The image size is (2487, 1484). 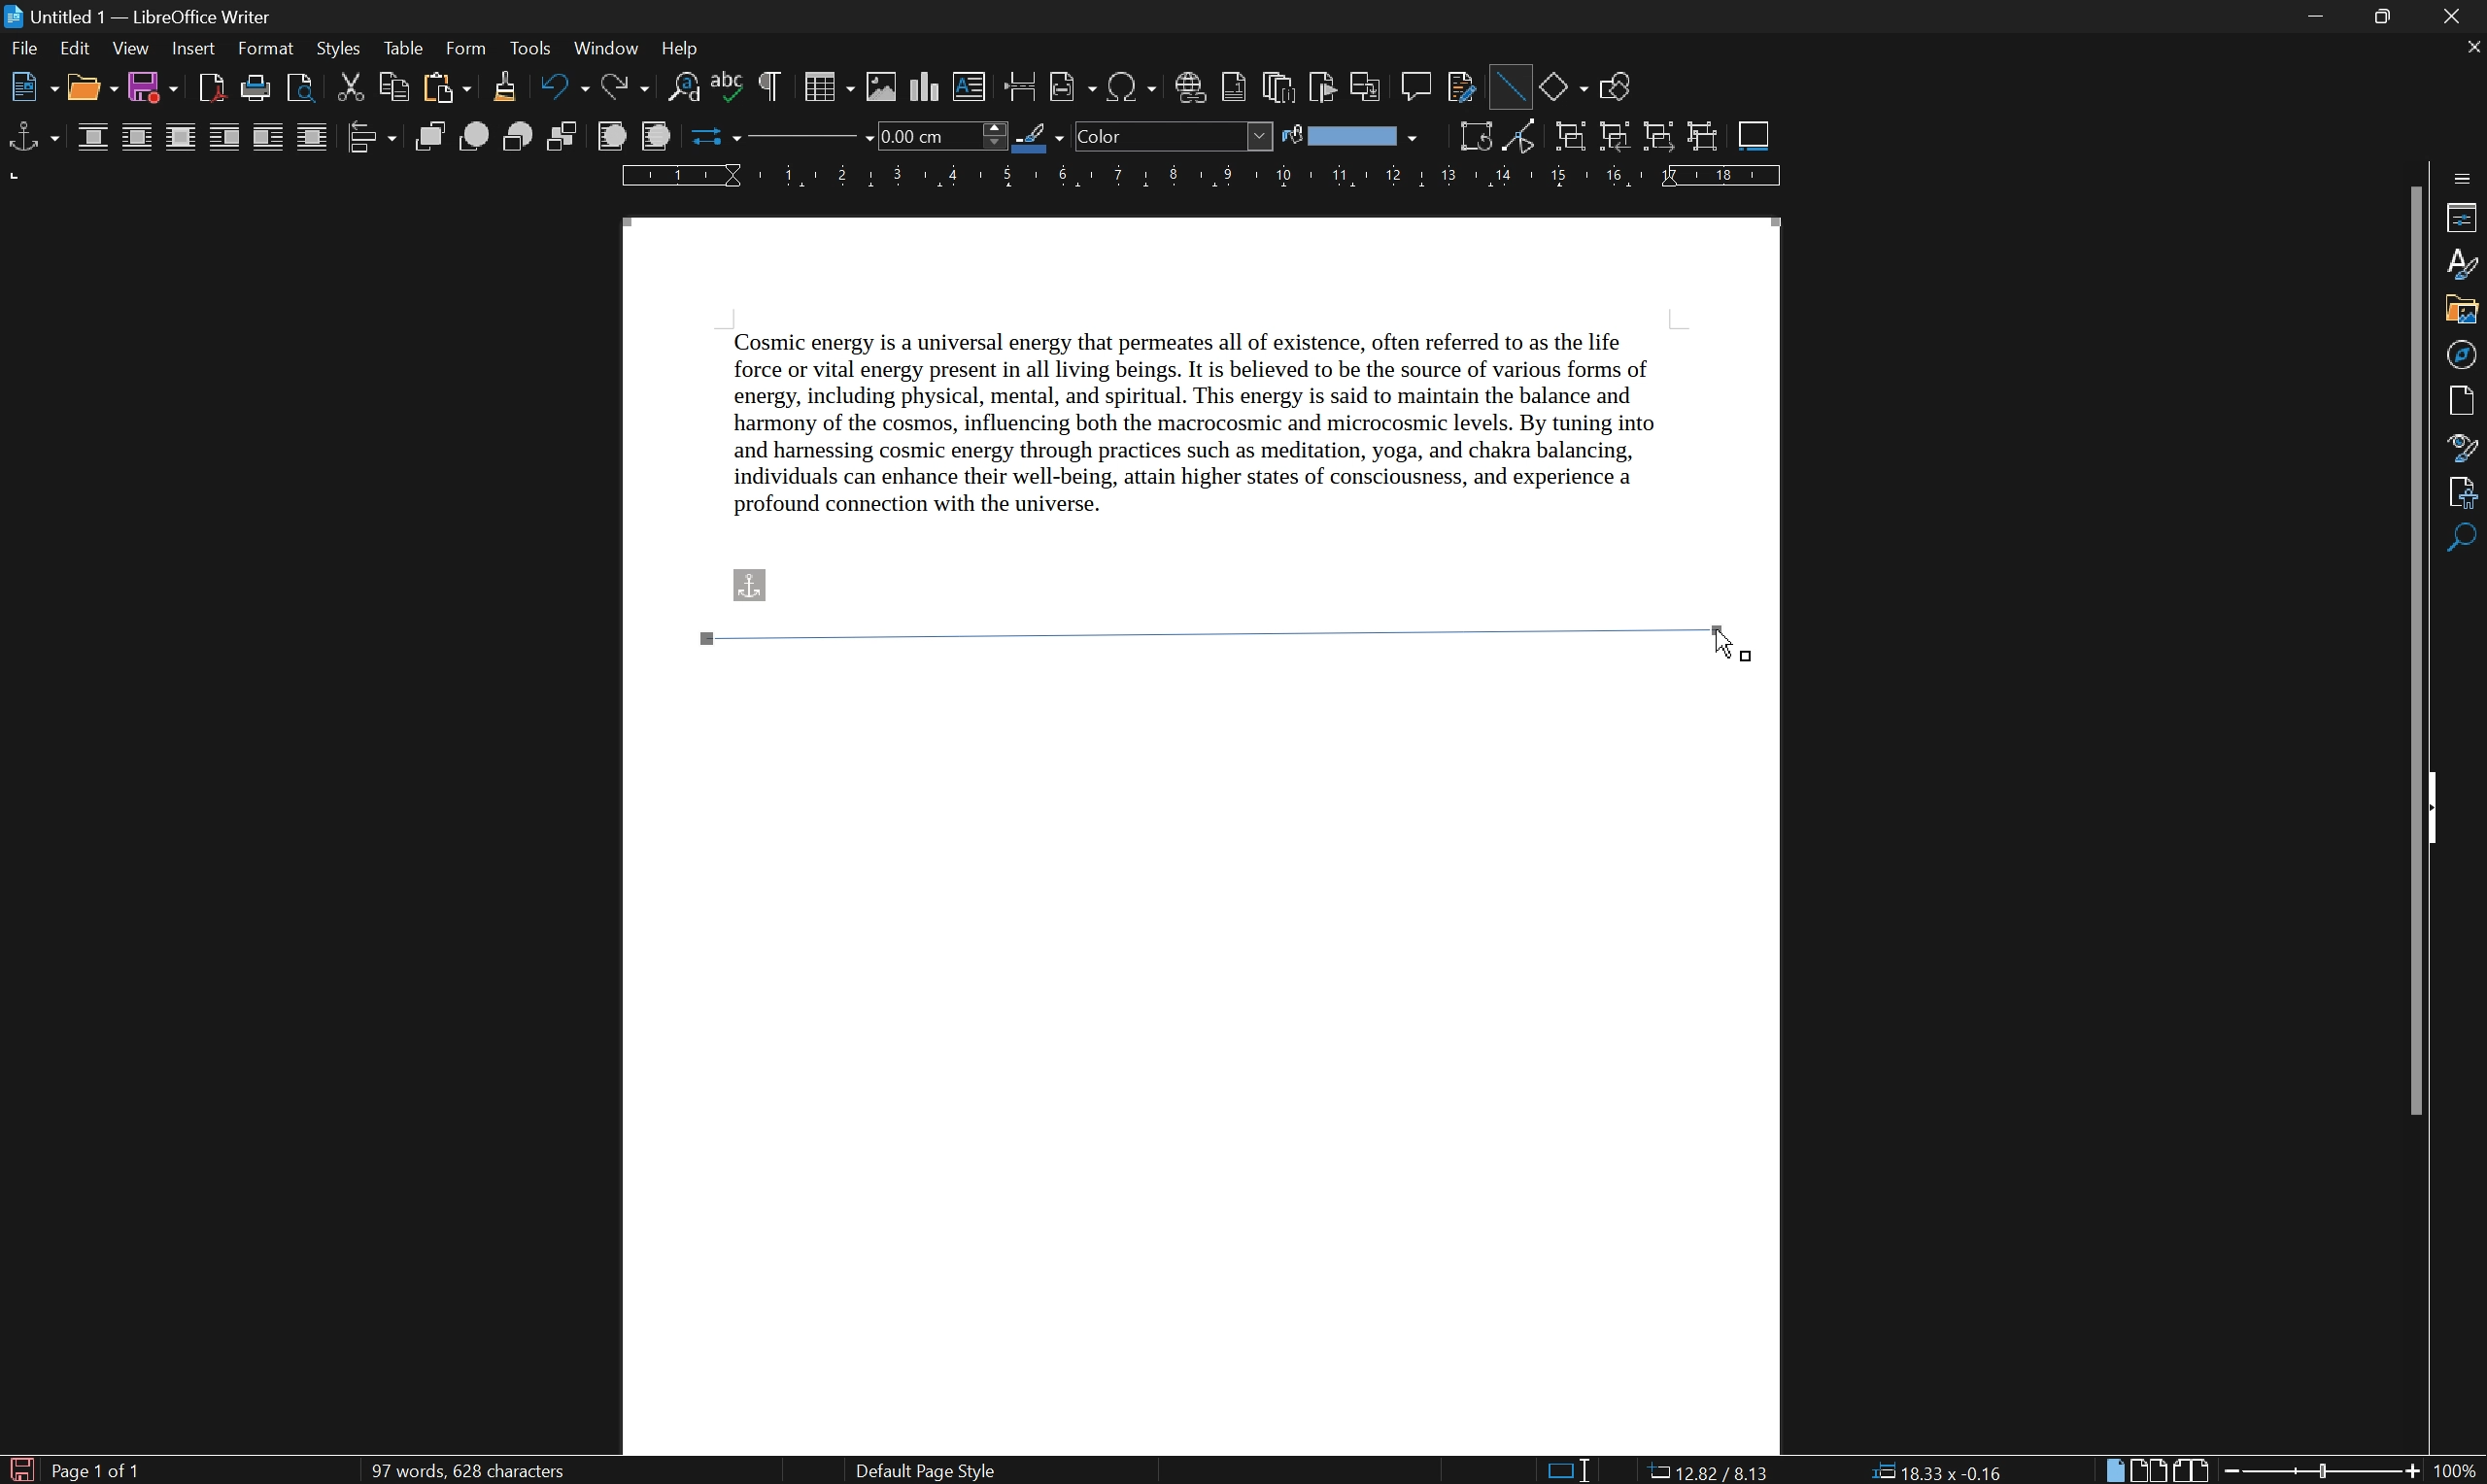 I want to click on ungroup, so click(x=1704, y=137).